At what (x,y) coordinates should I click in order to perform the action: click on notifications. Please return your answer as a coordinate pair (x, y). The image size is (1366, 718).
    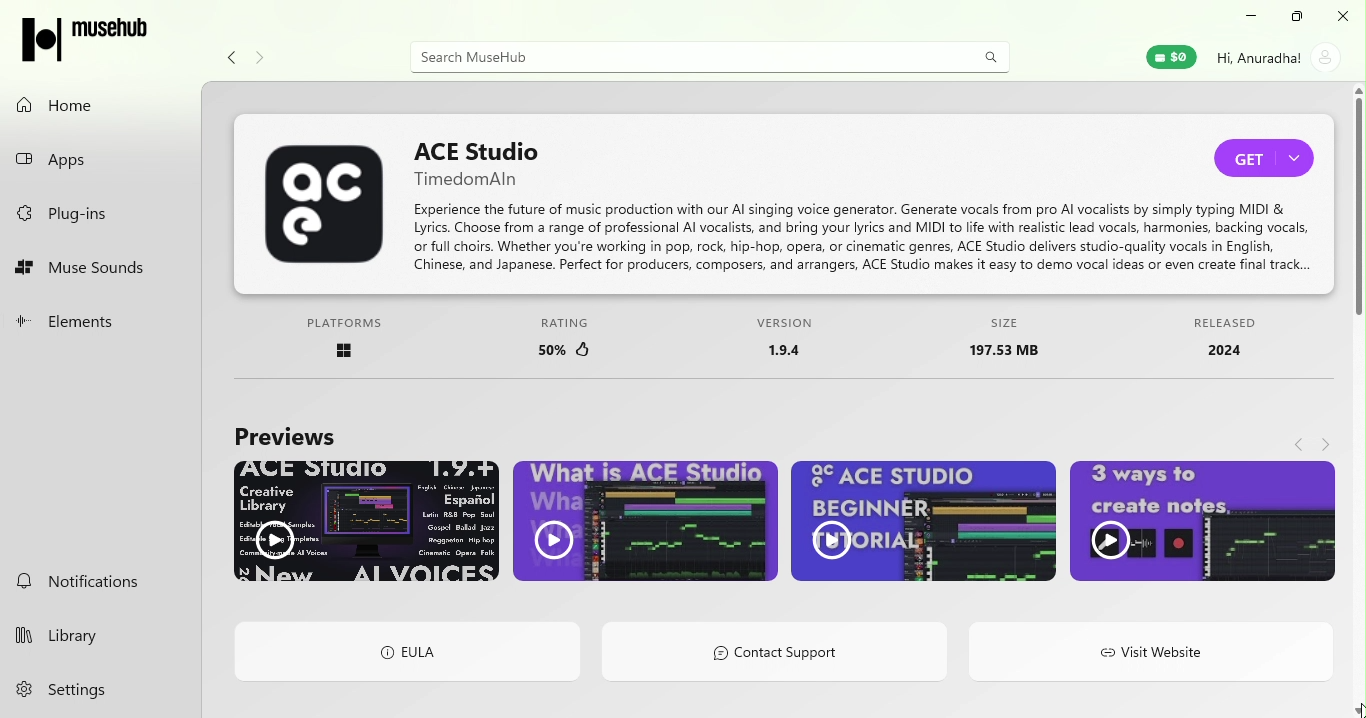
    Looking at the image, I should click on (98, 582).